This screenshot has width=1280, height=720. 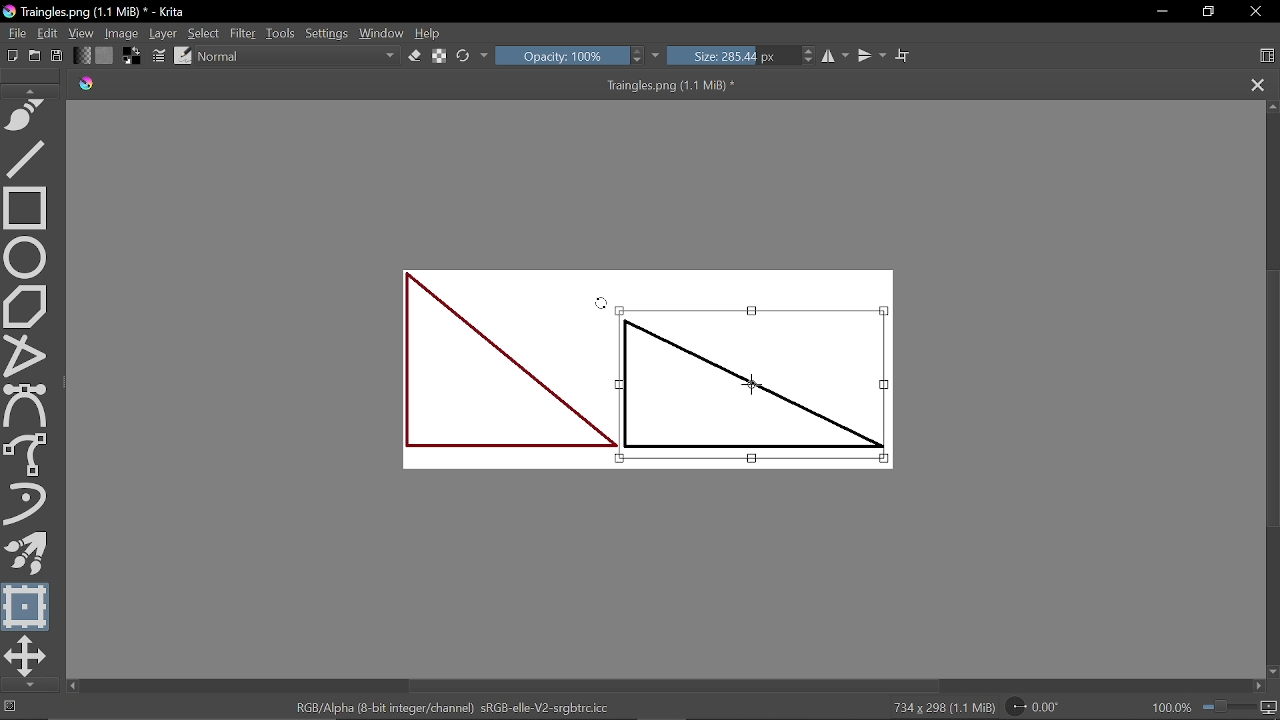 I want to click on Help, so click(x=428, y=34).